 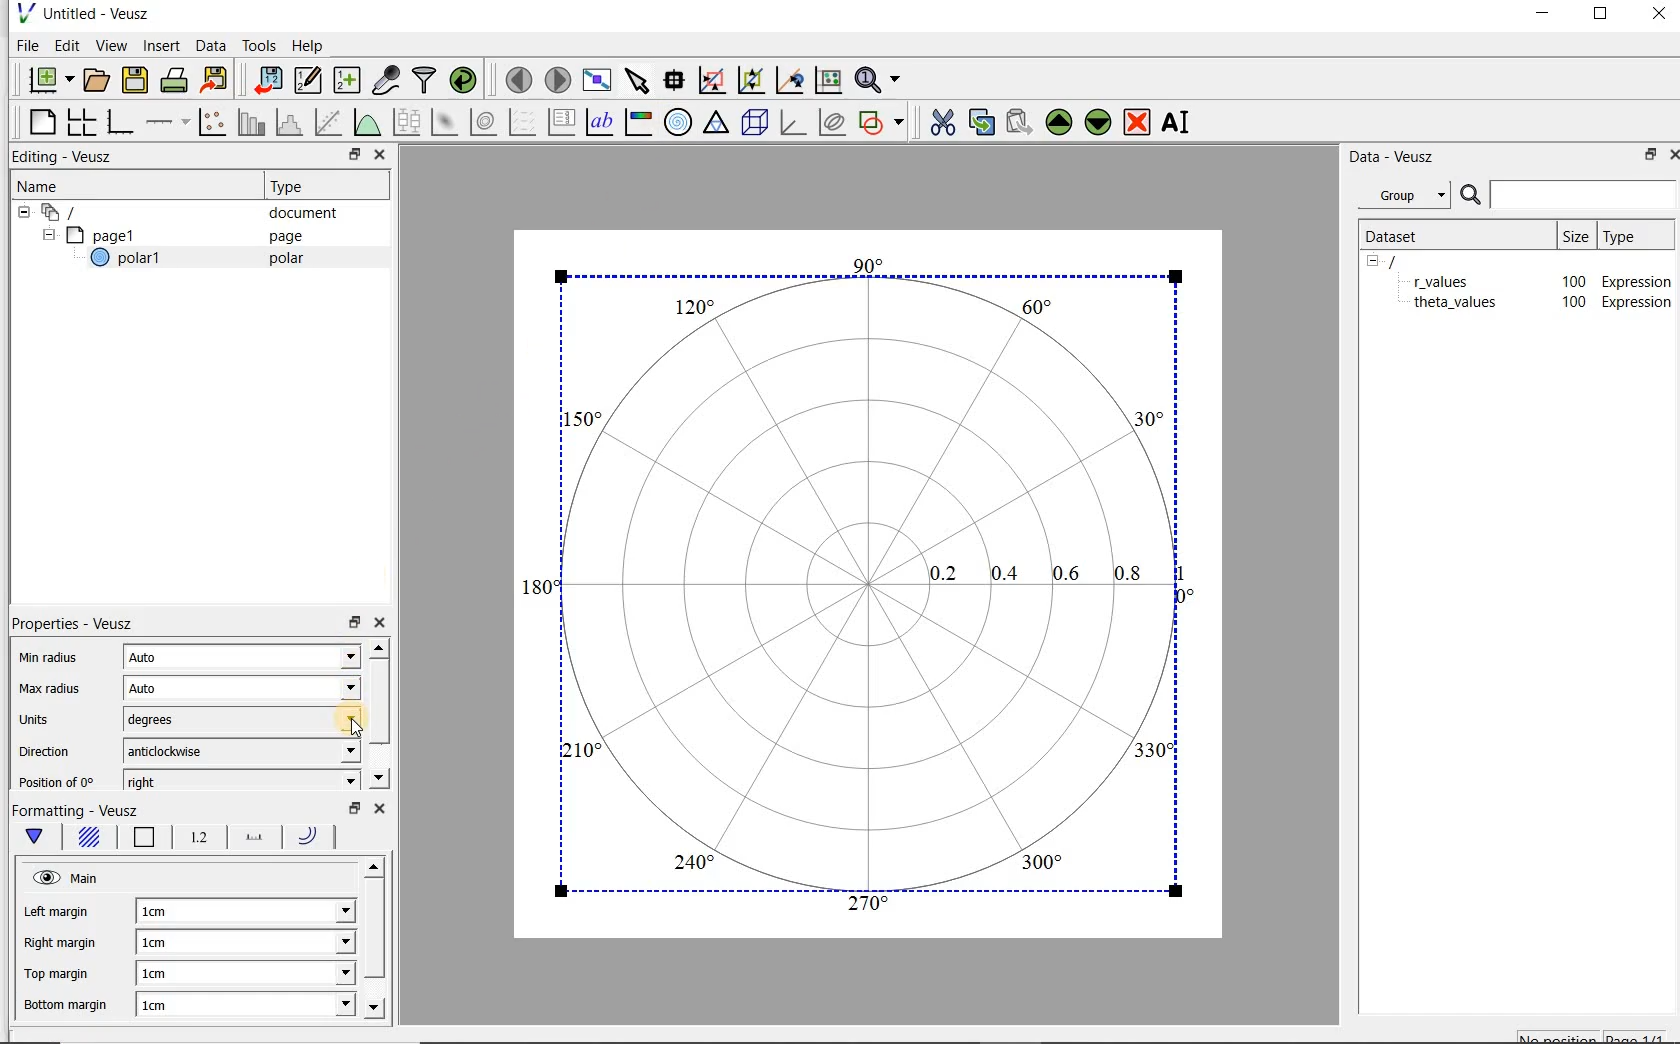 What do you see at coordinates (1643, 1036) in the screenshot?
I see `page1/1` at bounding box center [1643, 1036].